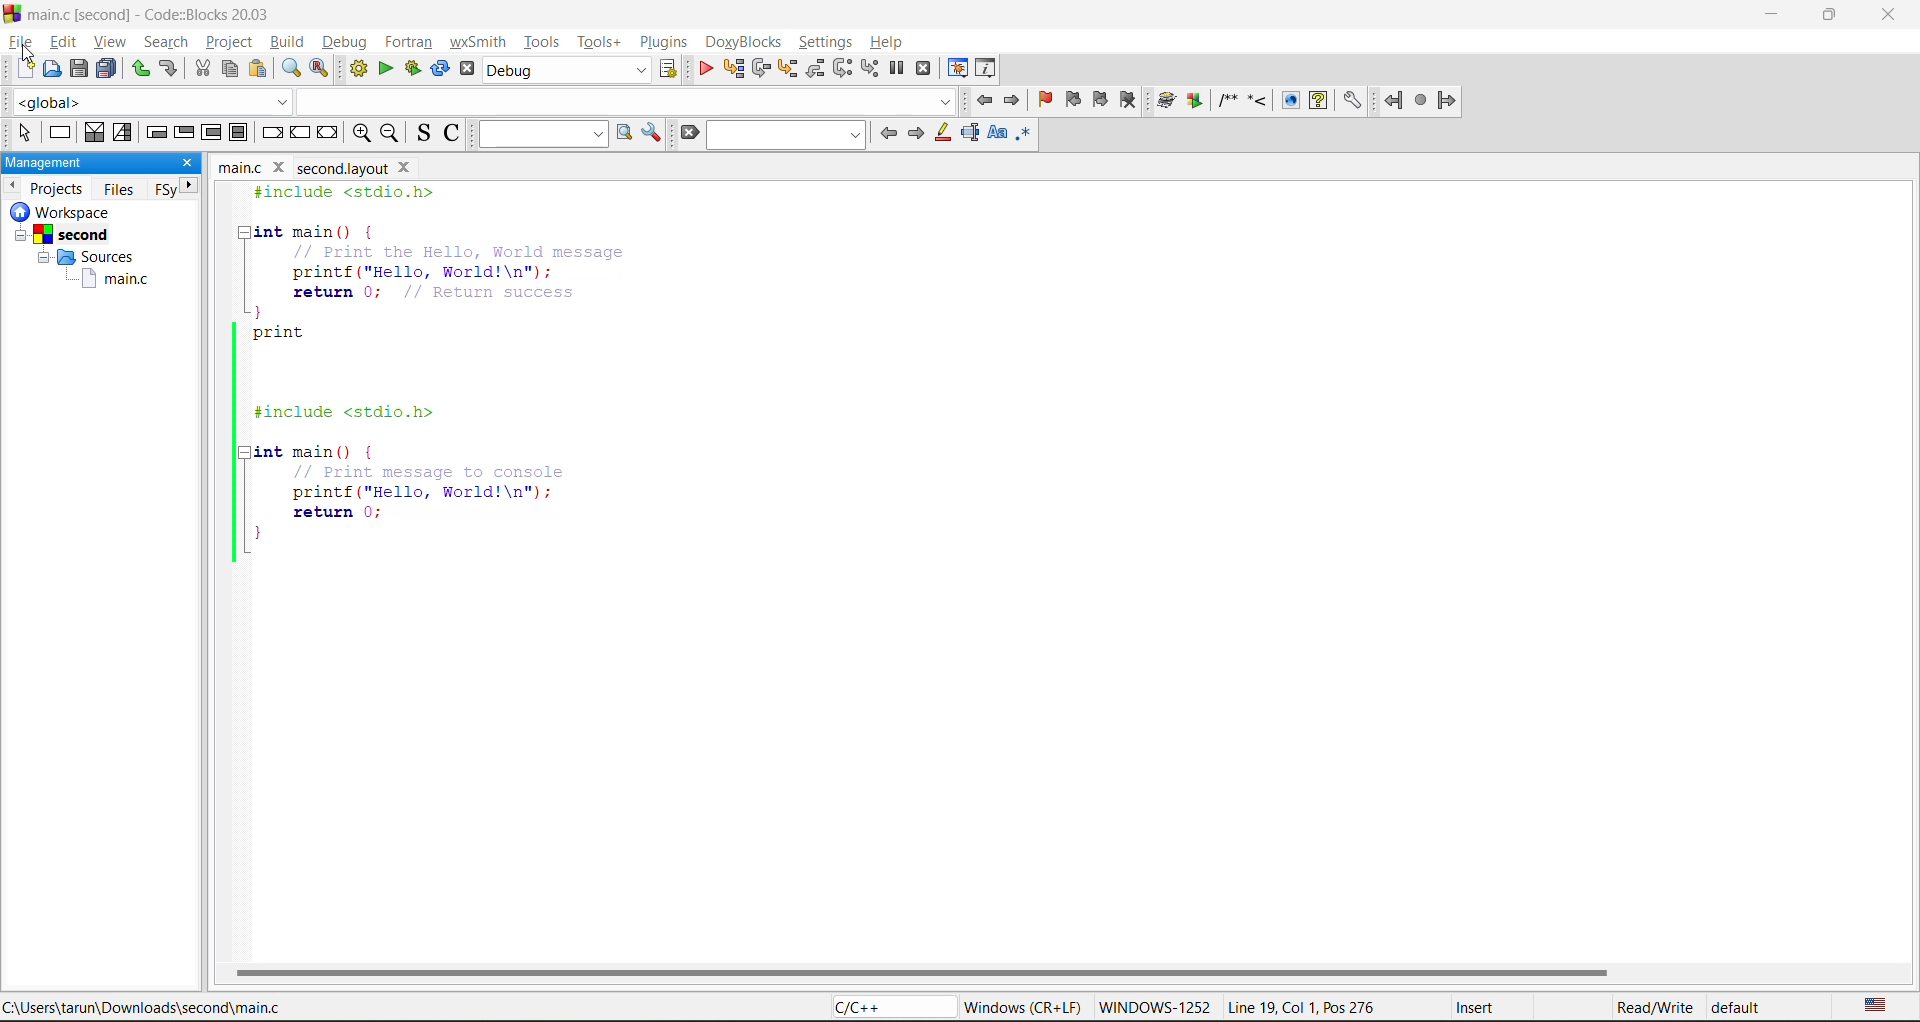 This screenshot has height=1022, width=1920. What do you see at coordinates (255, 71) in the screenshot?
I see `paste` at bounding box center [255, 71].